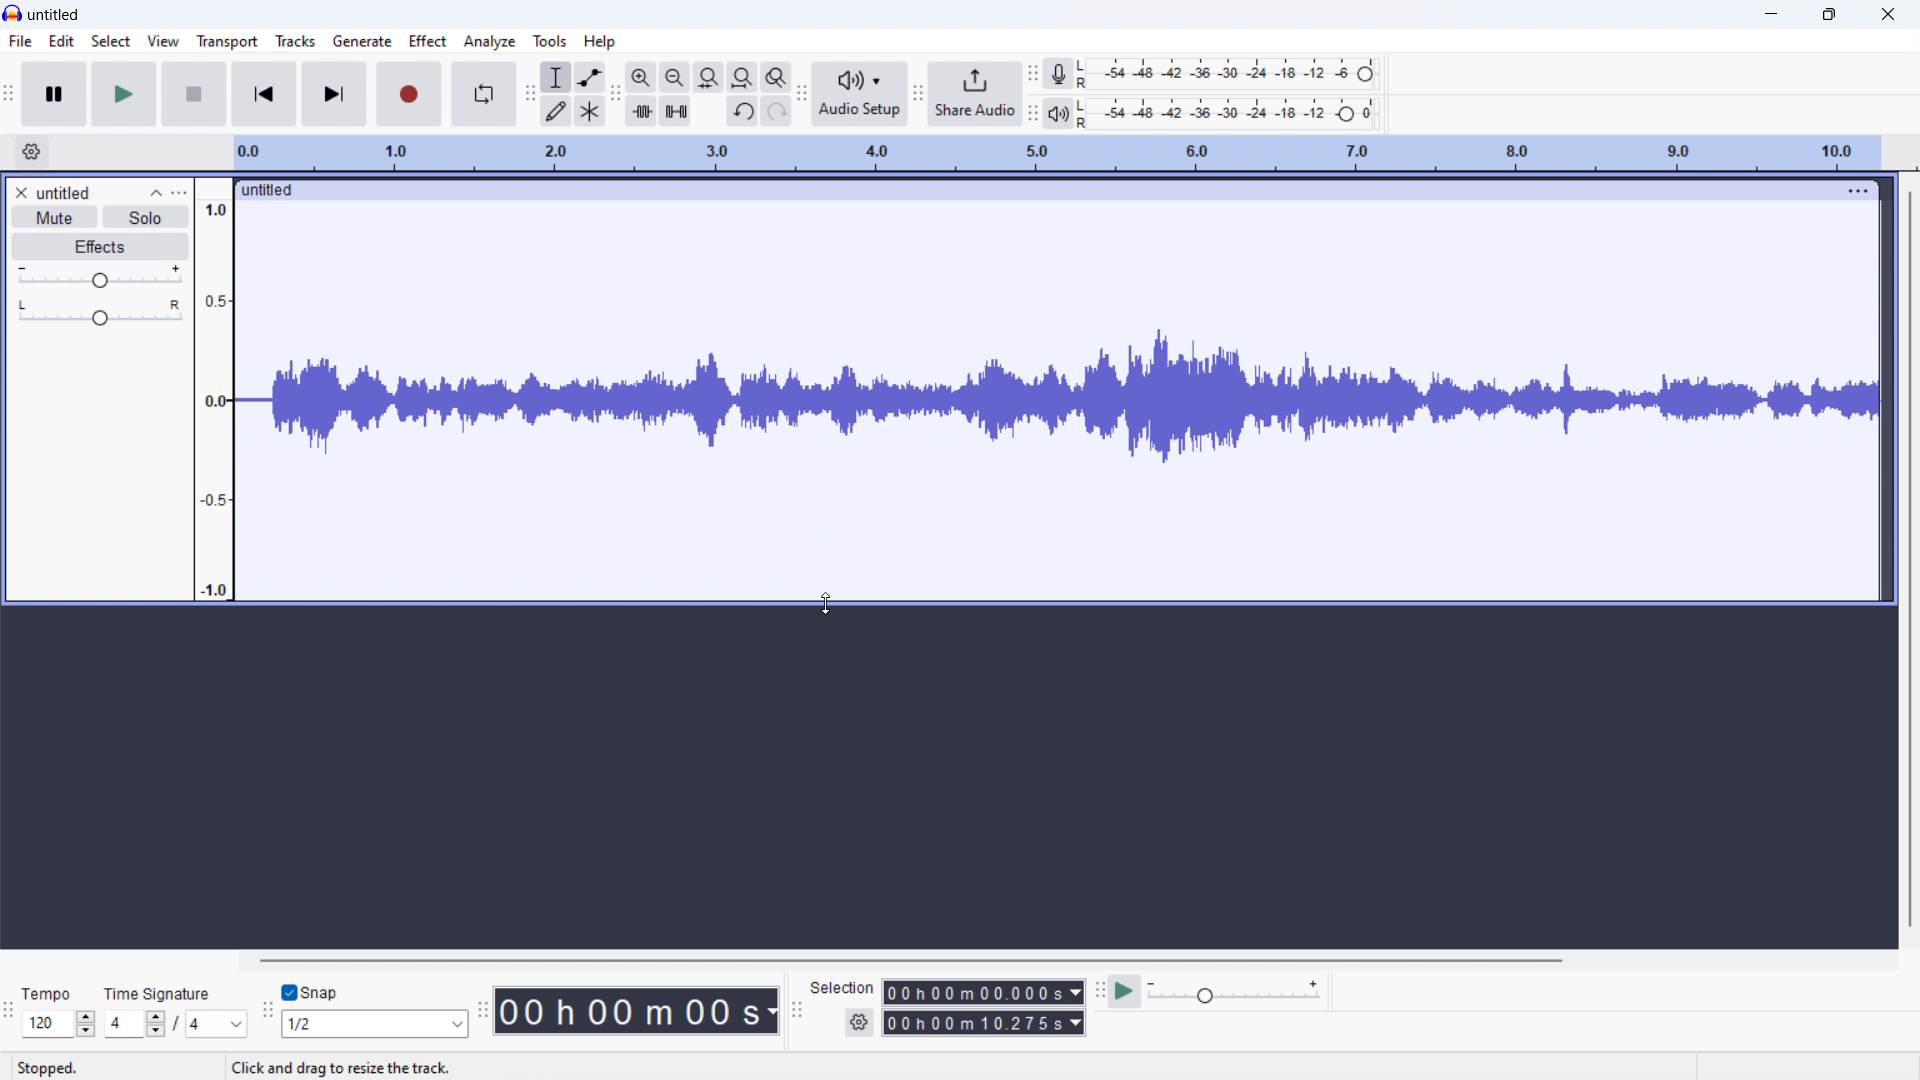 The width and height of the screenshot is (1920, 1080). Describe the element at coordinates (54, 216) in the screenshot. I see `mute` at that location.